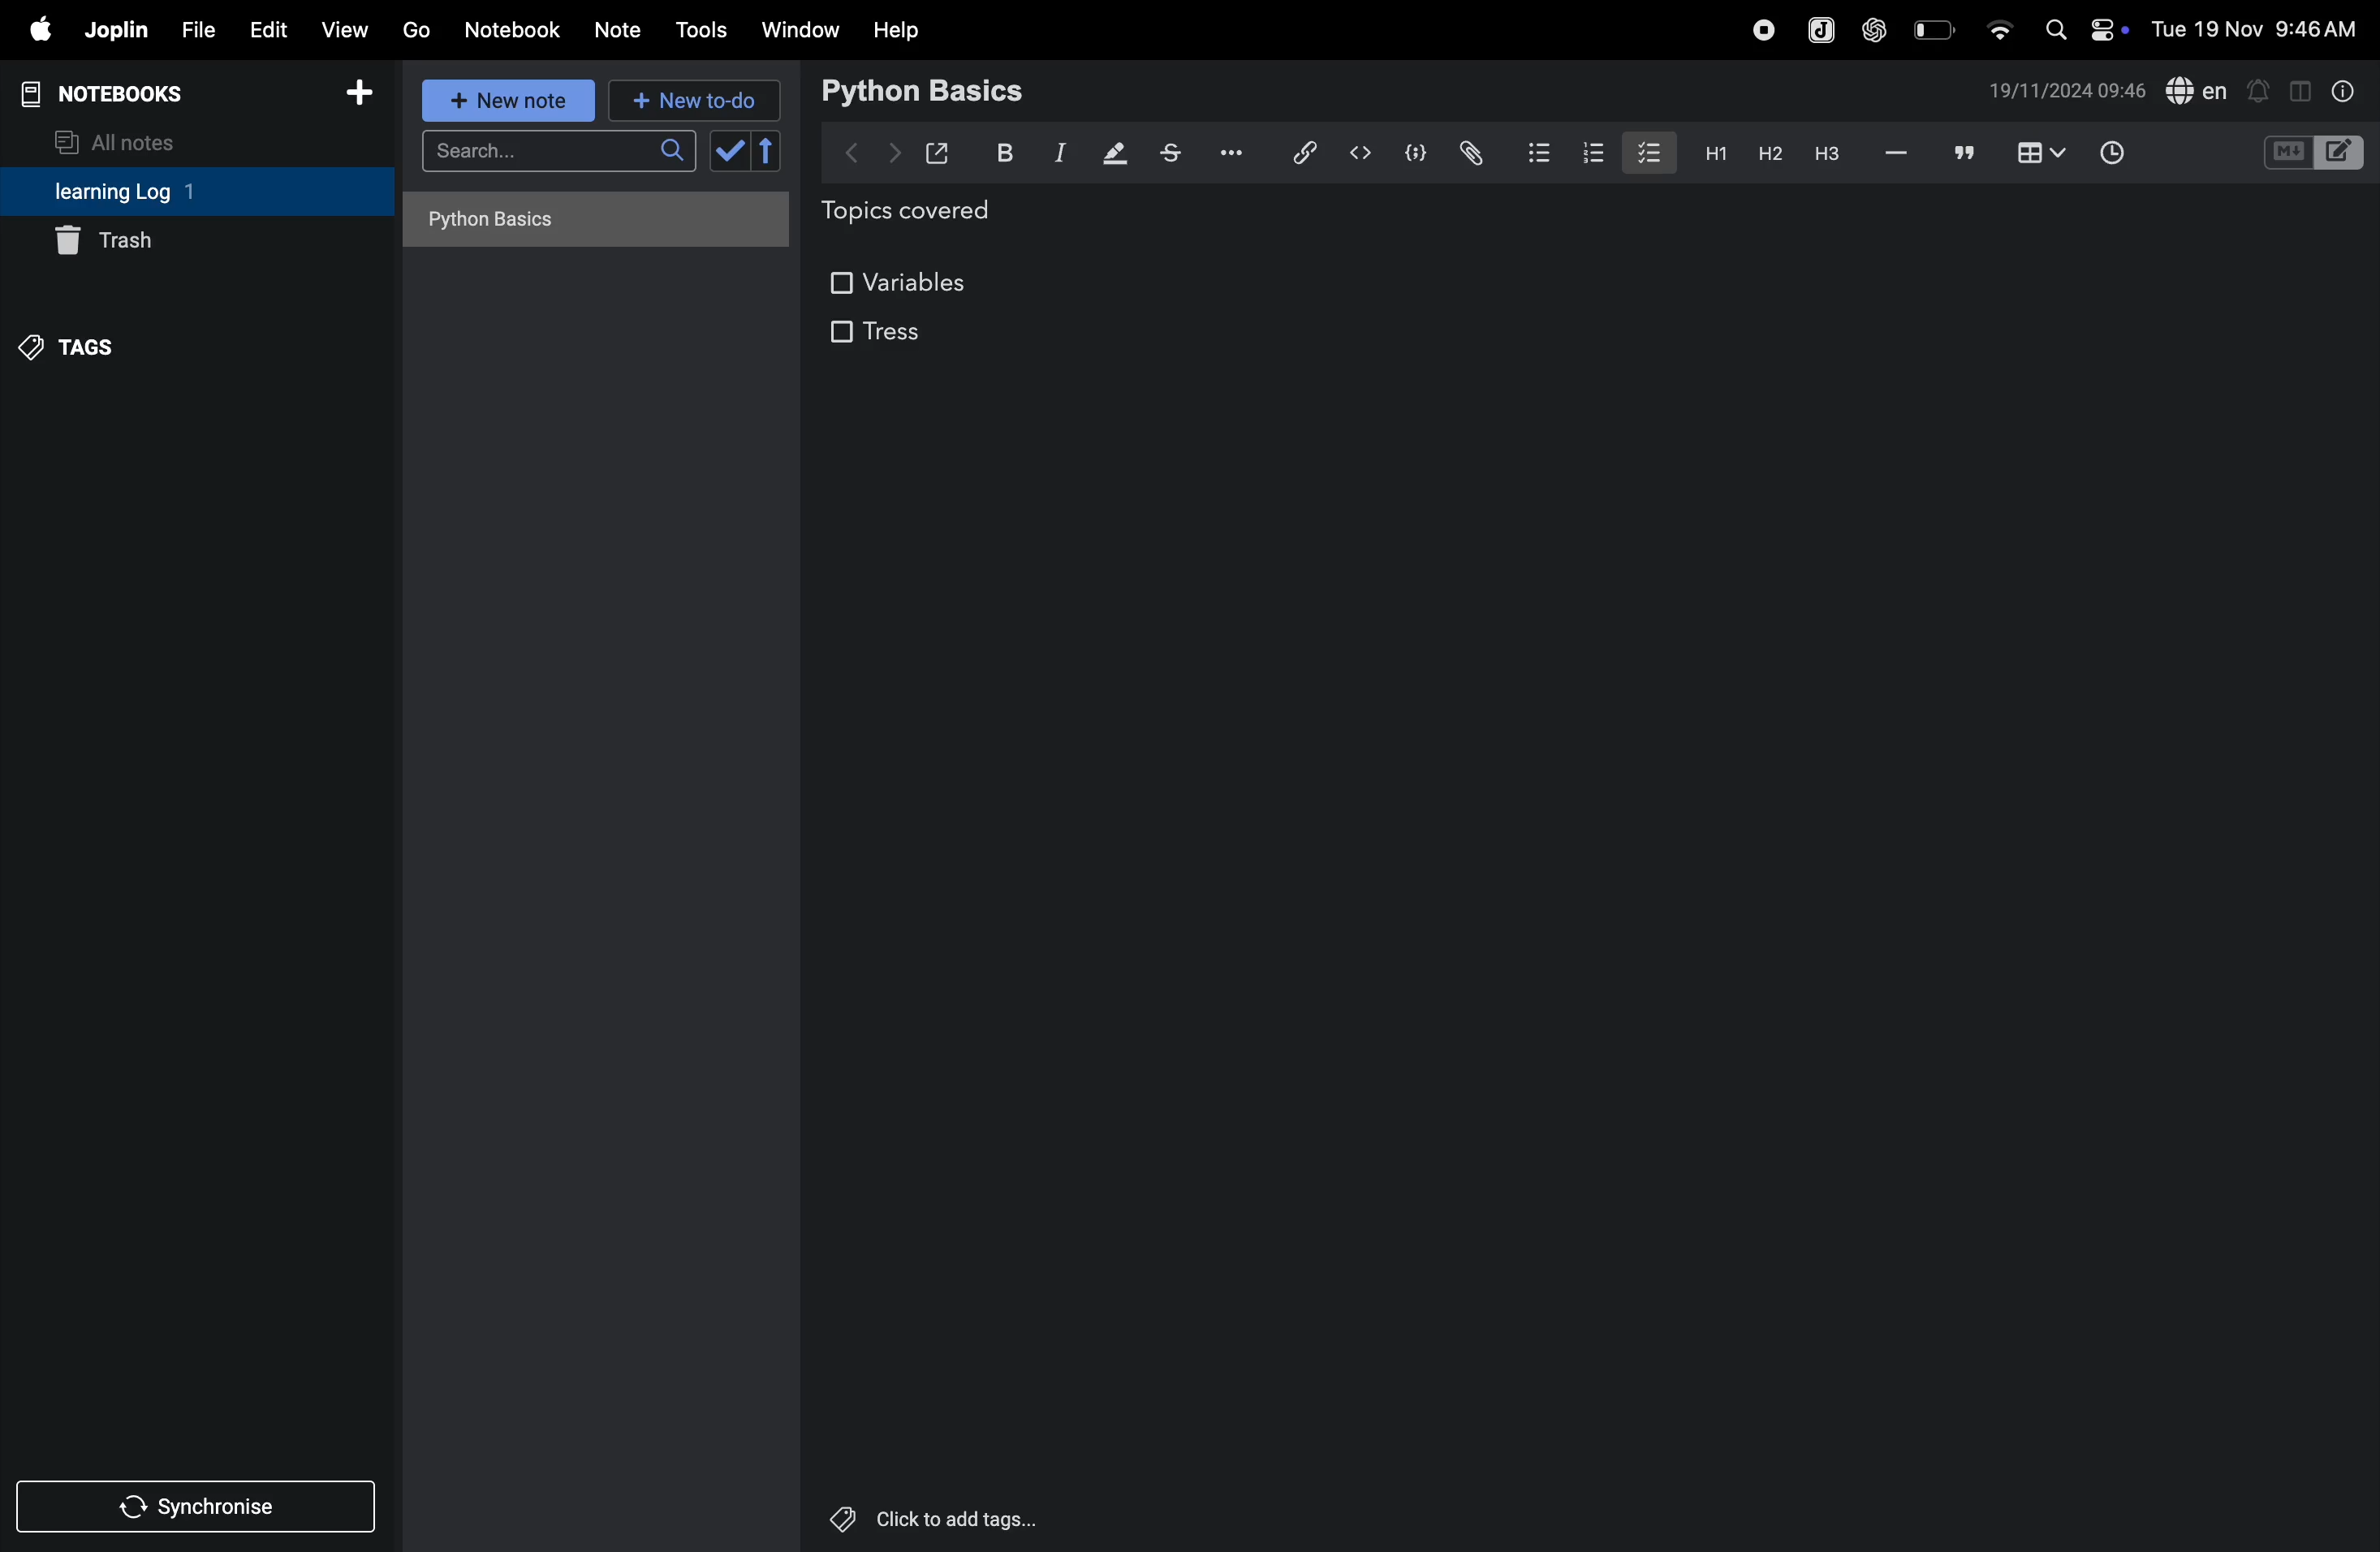  Describe the element at coordinates (938, 153) in the screenshot. I see `open` at that location.